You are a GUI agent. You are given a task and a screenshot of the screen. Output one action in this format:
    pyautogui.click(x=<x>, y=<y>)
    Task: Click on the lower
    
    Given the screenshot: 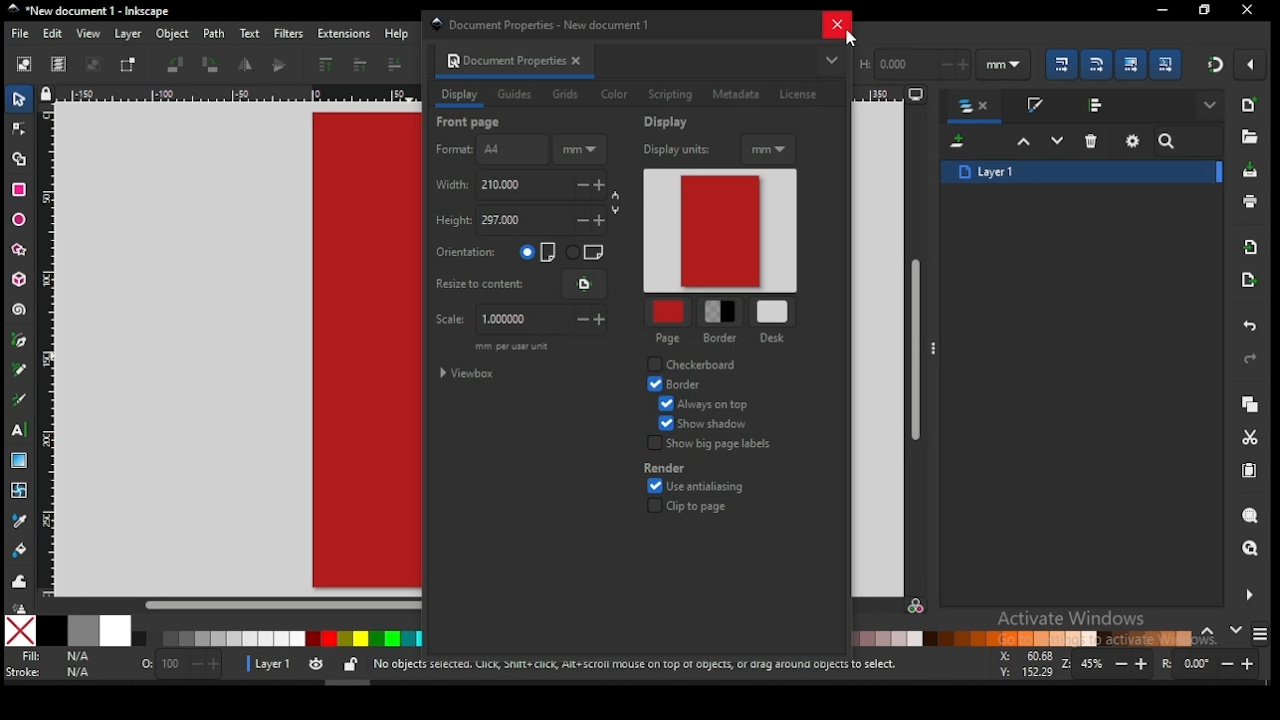 What is the action you would take?
    pyautogui.click(x=395, y=65)
    